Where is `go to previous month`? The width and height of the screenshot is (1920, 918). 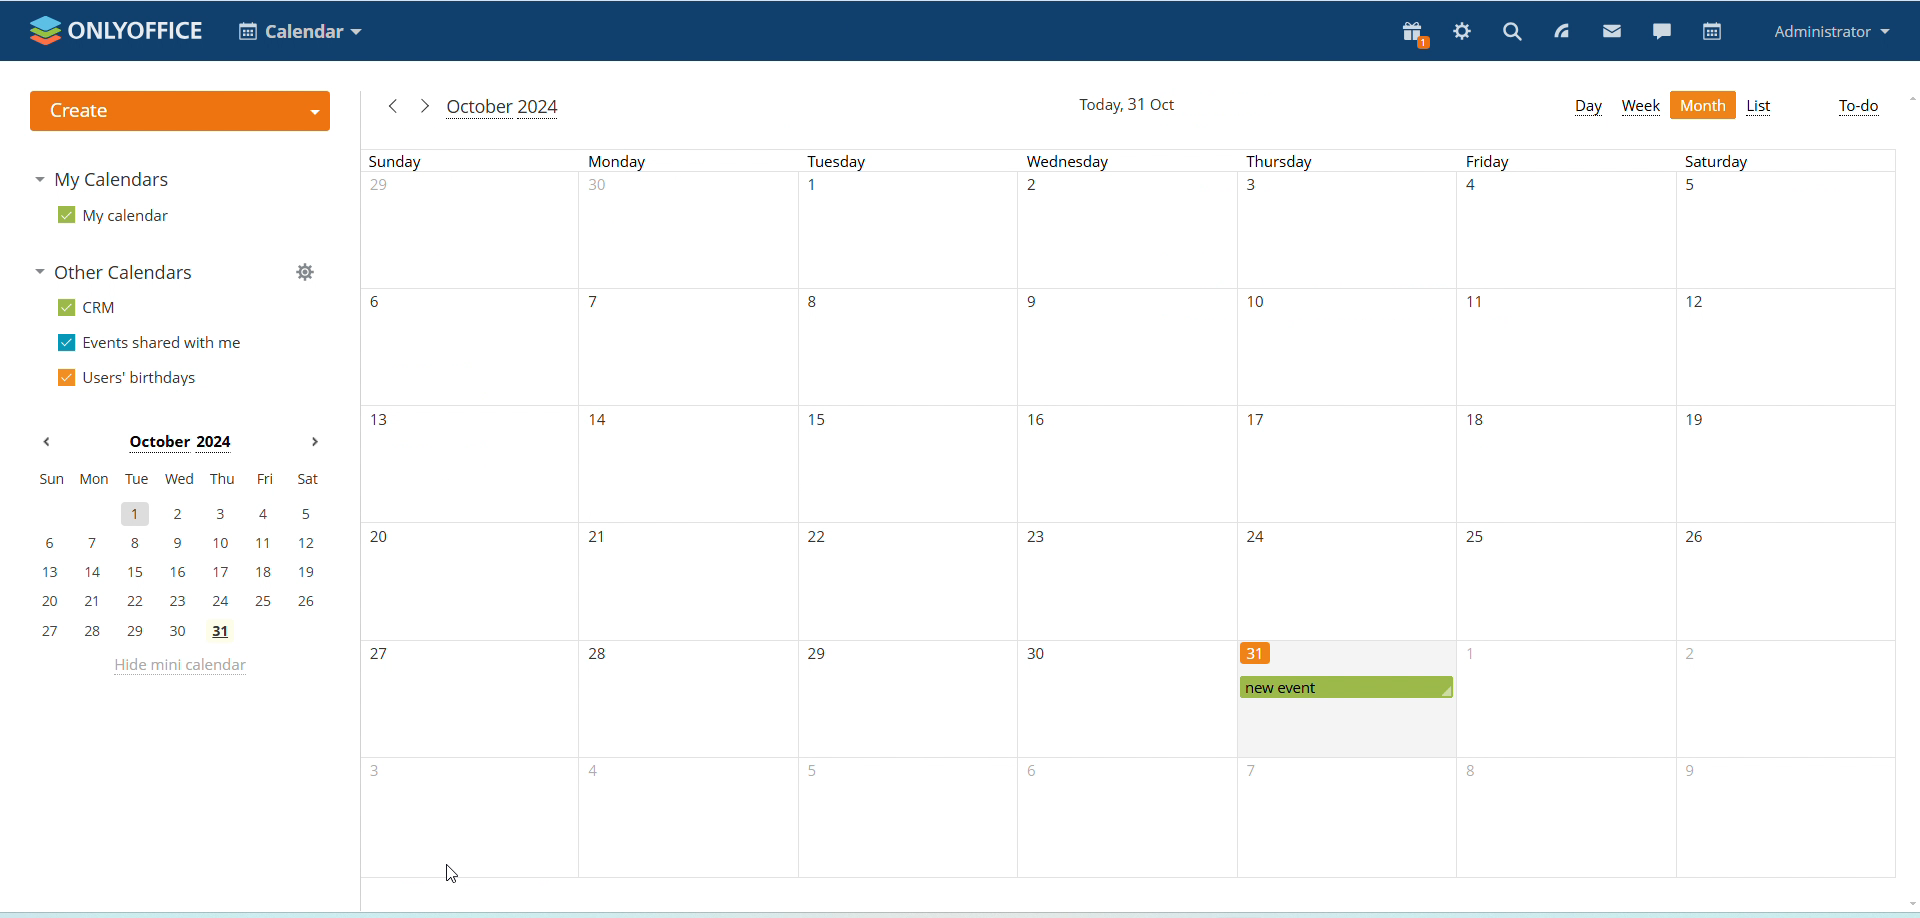 go to previous month is located at coordinates (393, 106).